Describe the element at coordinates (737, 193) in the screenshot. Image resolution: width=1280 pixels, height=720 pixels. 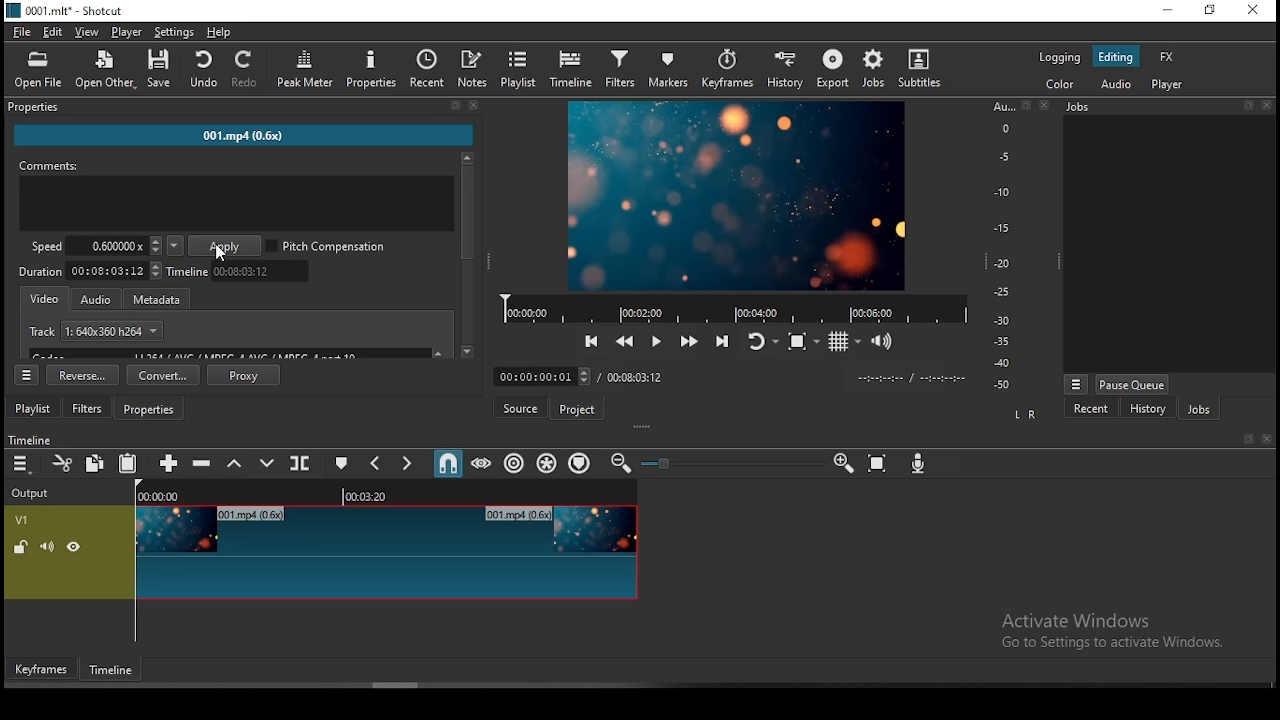
I see `preview` at that location.